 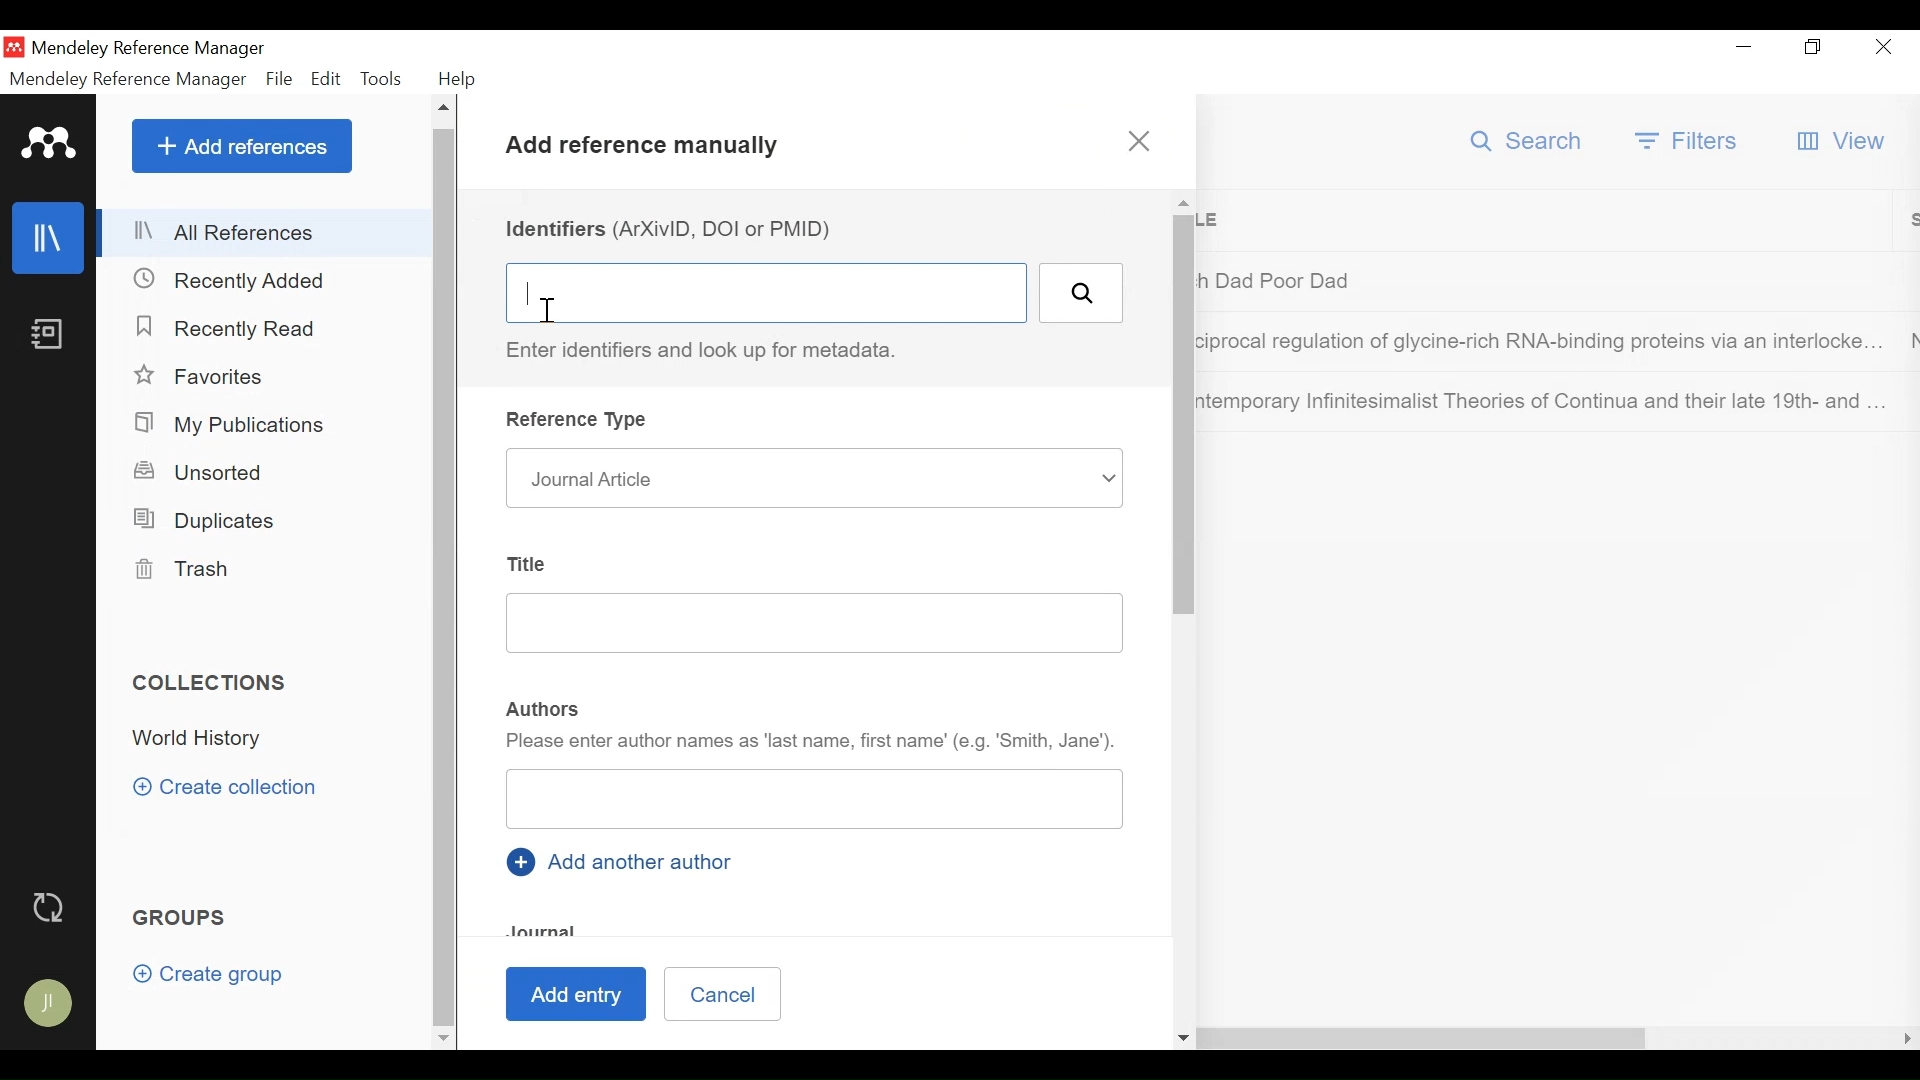 I want to click on Close, so click(x=1139, y=142).